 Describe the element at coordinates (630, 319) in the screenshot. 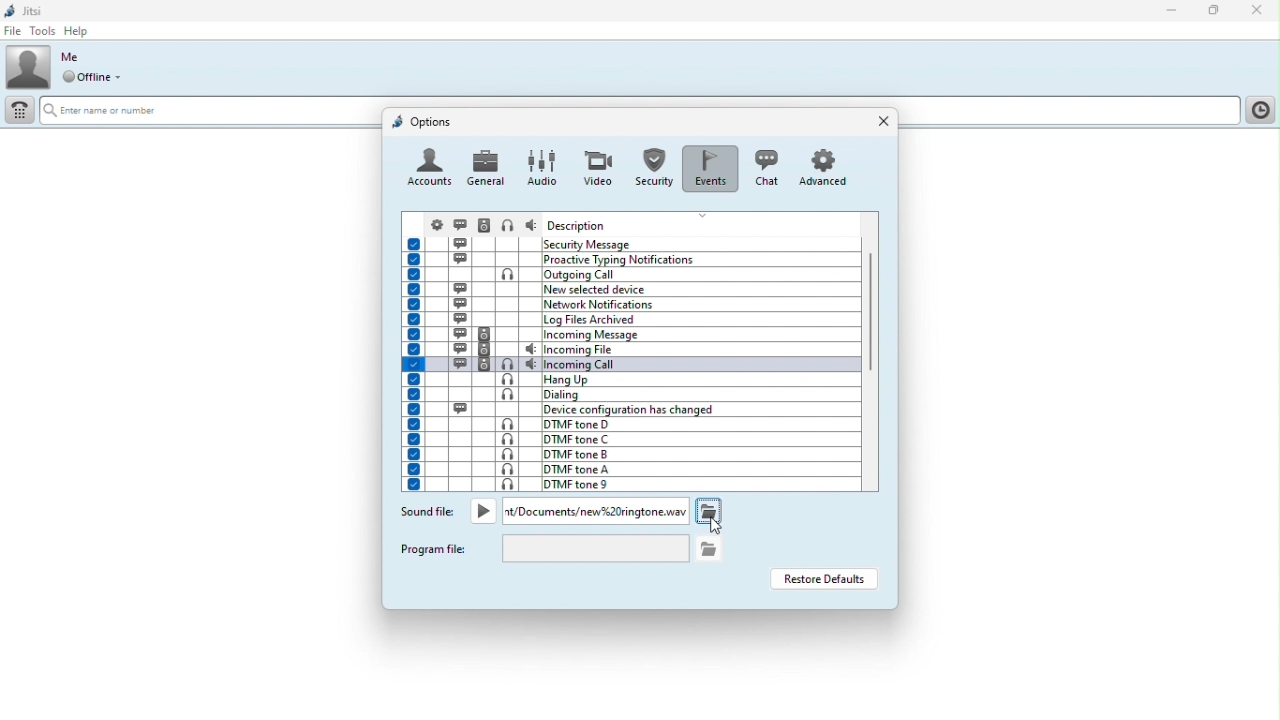

I see `log files archived ` at that location.